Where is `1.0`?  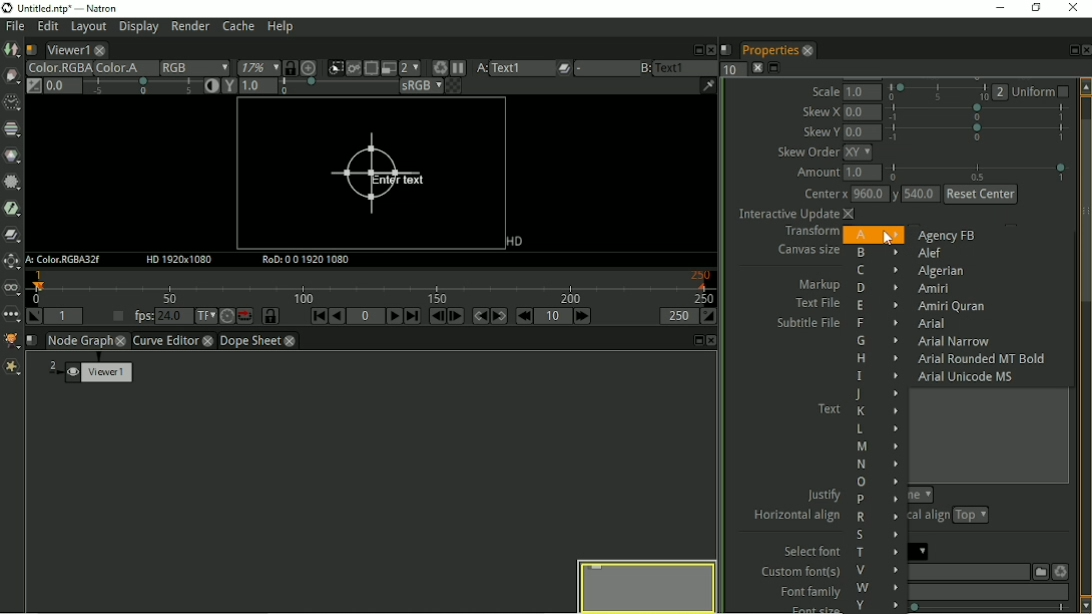
1.0 is located at coordinates (865, 92).